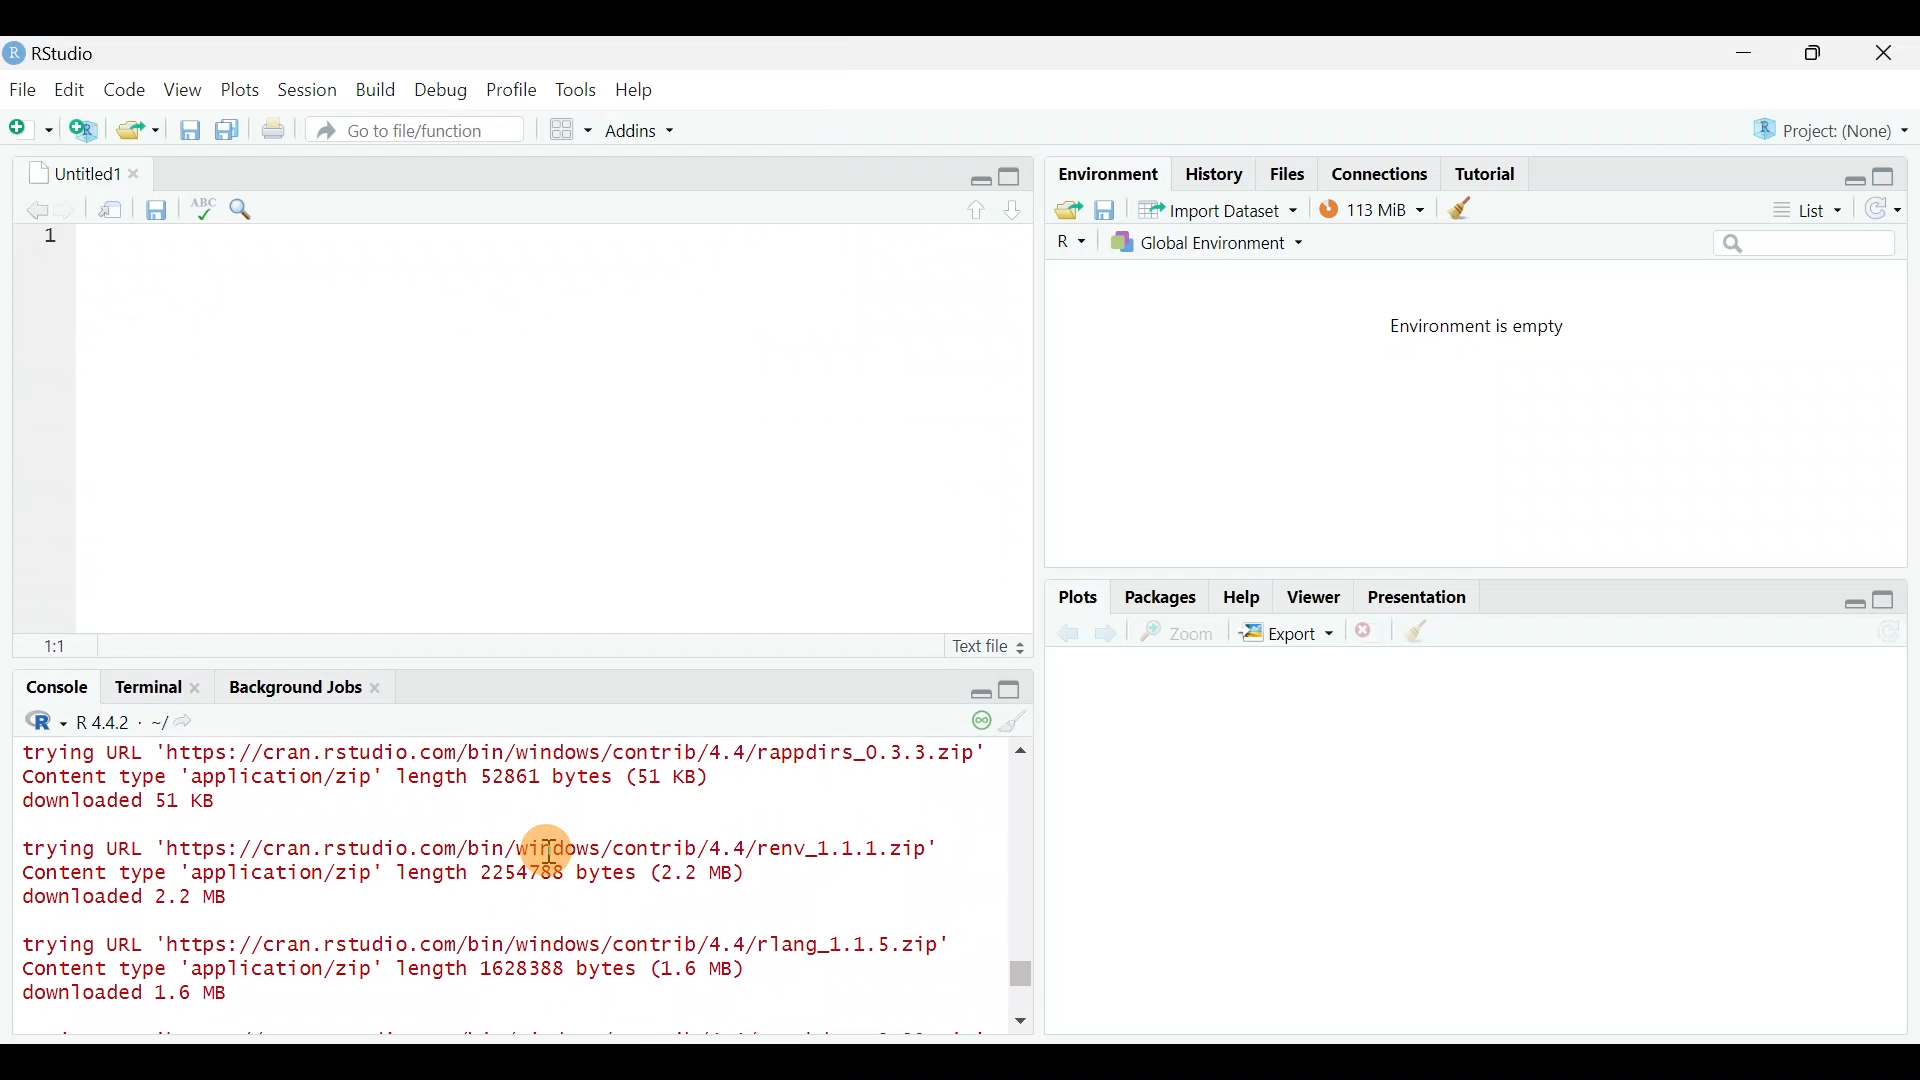 This screenshot has height=1080, width=1920. What do you see at coordinates (137, 169) in the screenshot?
I see `close` at bounding box center [137, 169].